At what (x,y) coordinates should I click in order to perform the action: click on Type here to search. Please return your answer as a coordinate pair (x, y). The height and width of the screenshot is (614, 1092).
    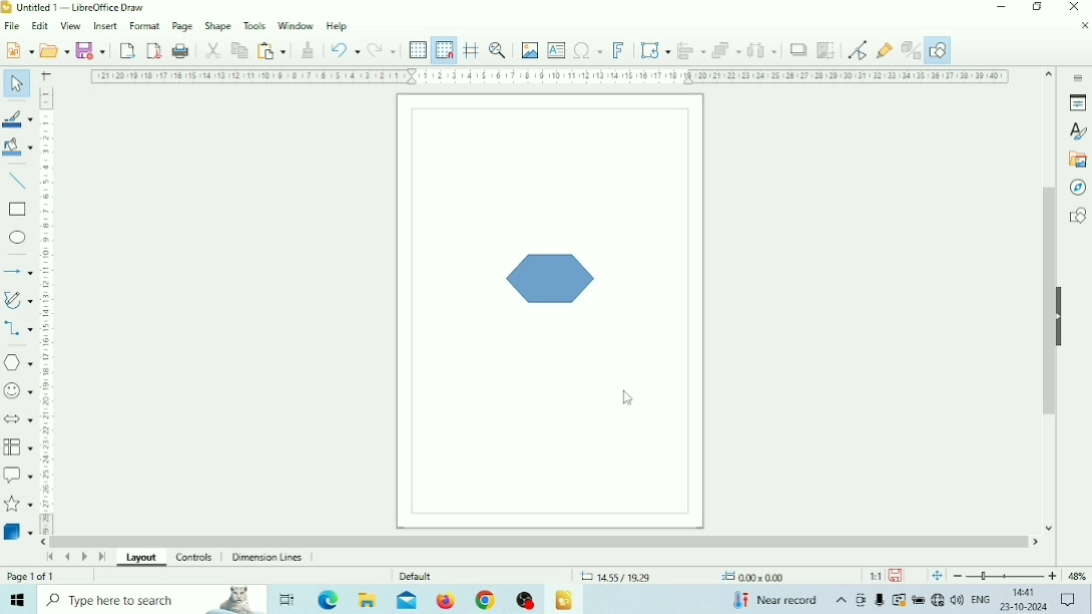
    Looking at the image, I should click on (152, 599).